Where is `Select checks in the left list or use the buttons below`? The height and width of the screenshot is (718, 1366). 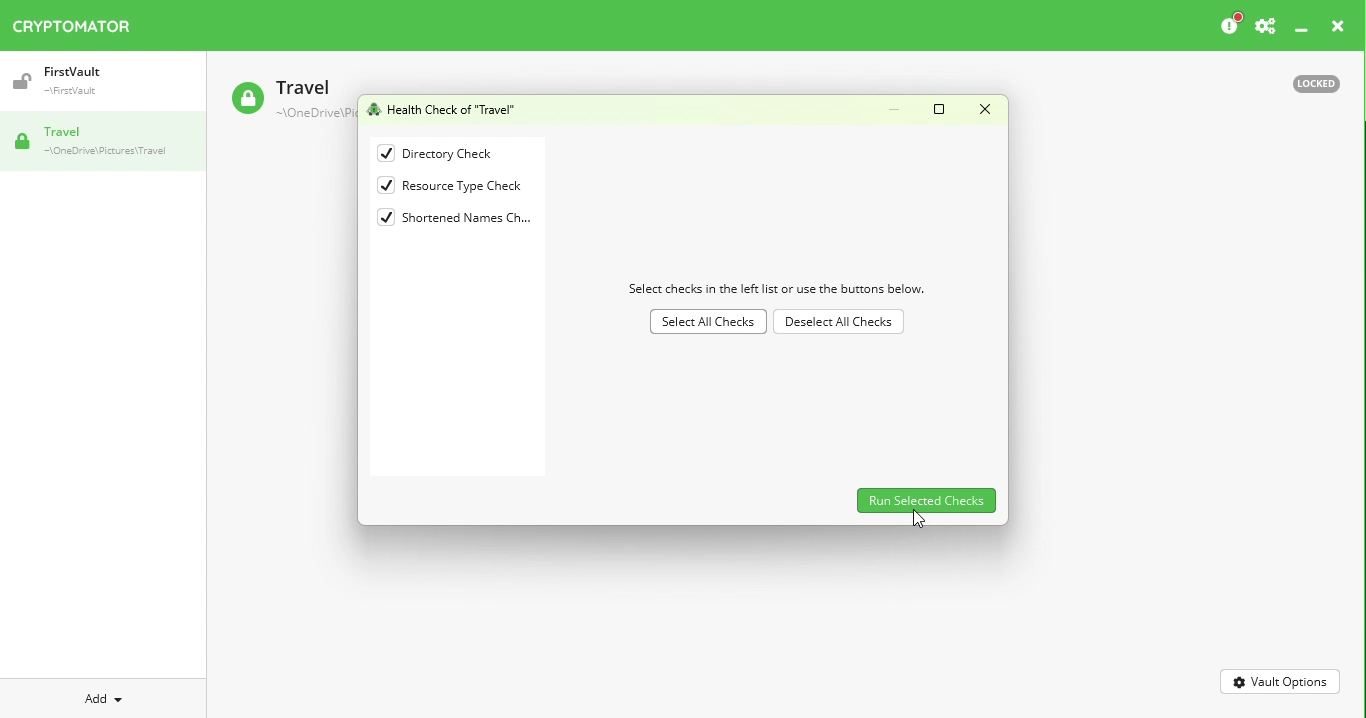 Select checks in the left list or use the buttons below is located at coordinates (778, 291).